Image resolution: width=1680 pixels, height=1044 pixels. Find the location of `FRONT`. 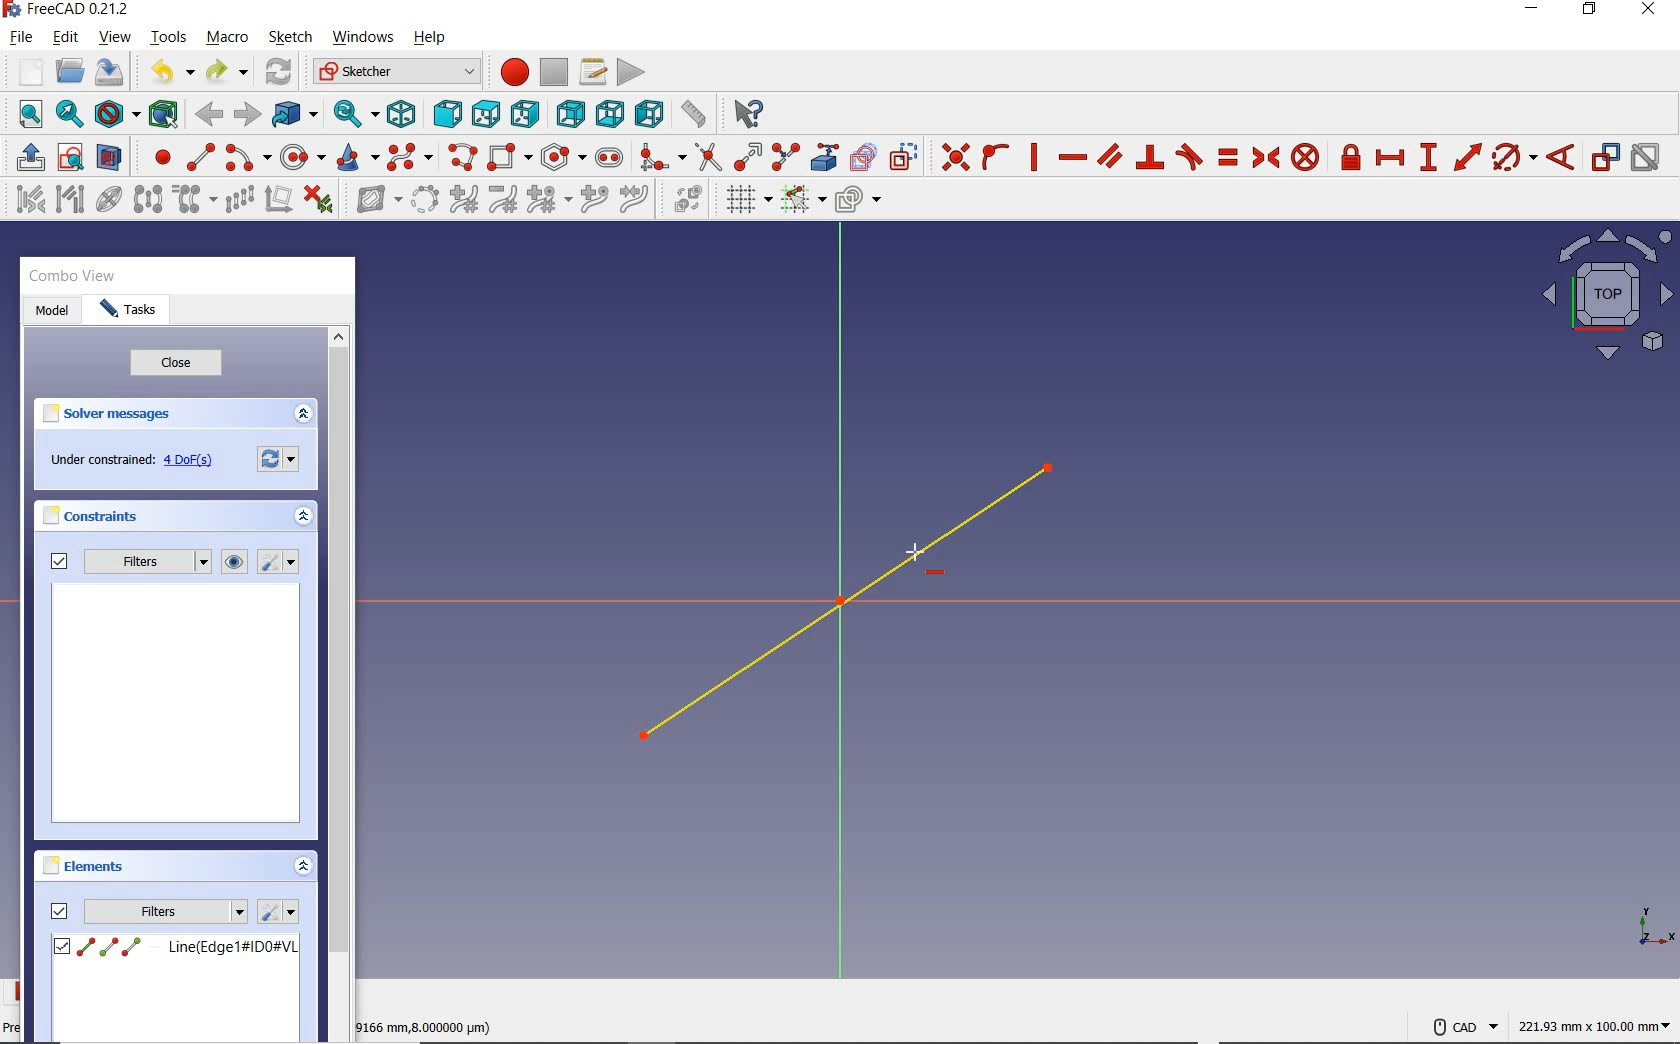

FRONT is located at coordinates (448, 111).